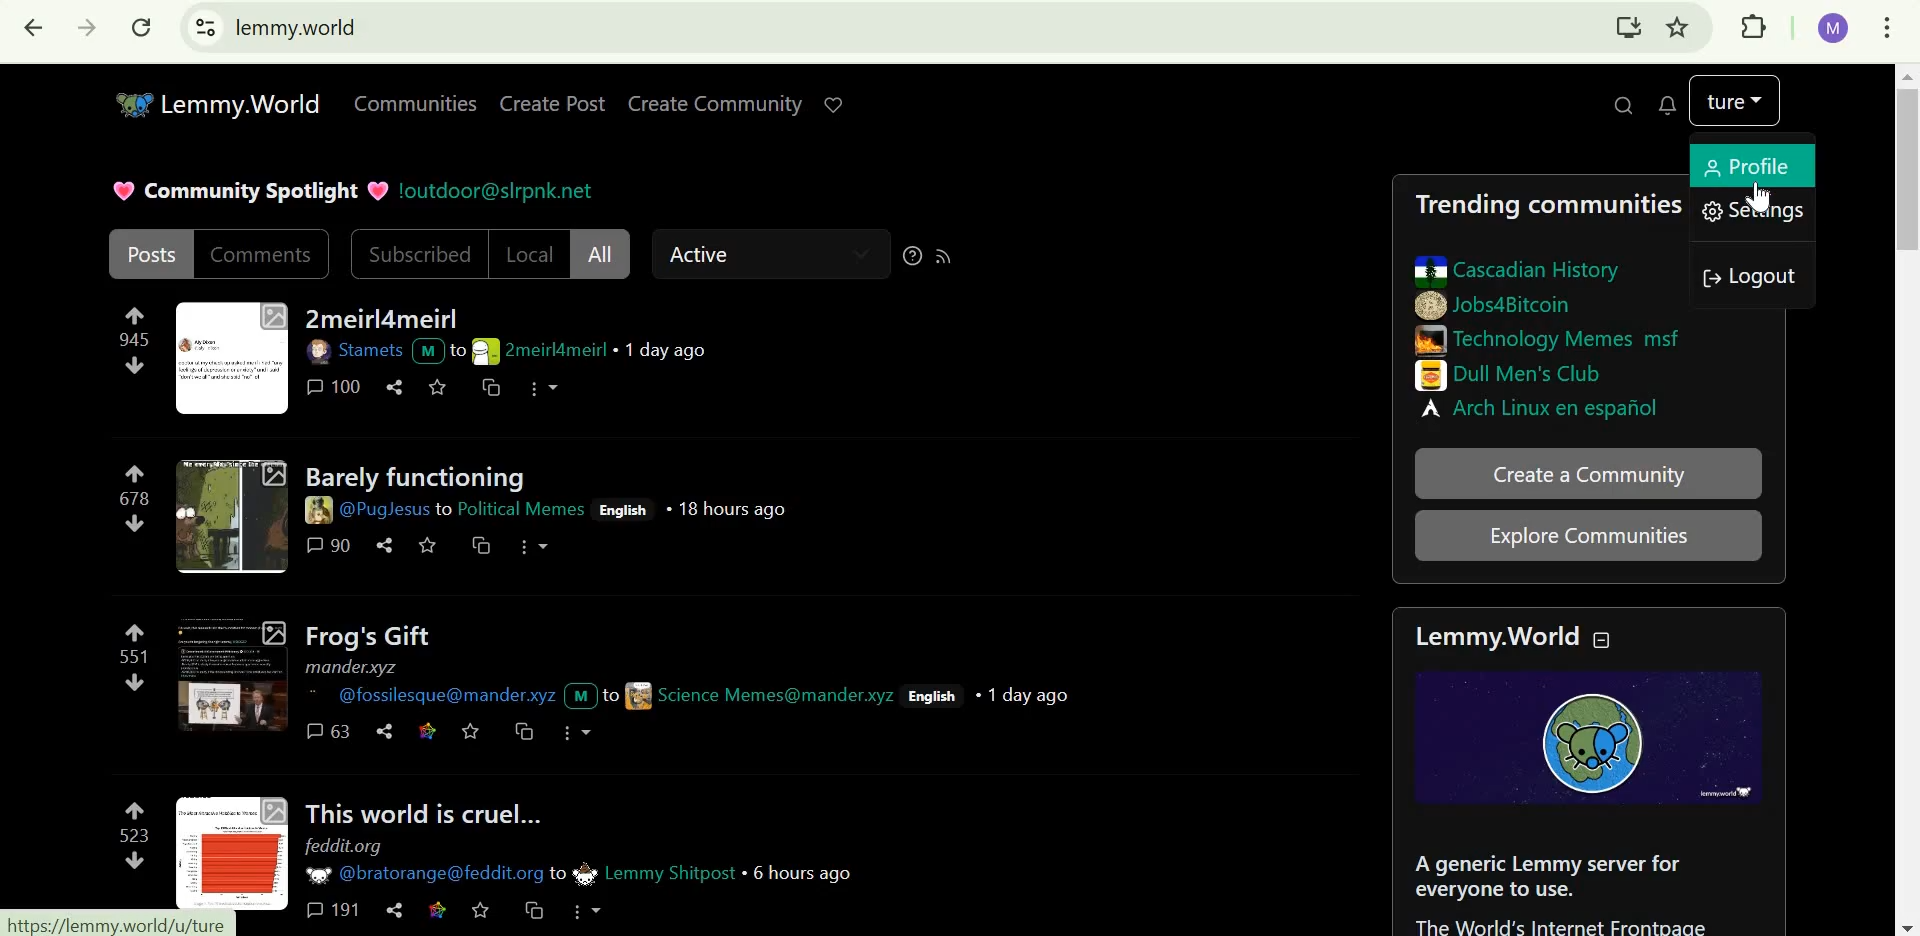  What do you see at coordinates (1670, 103) in the screenshot?
I see `0 unread messages` at bounding box center [1670, 103].